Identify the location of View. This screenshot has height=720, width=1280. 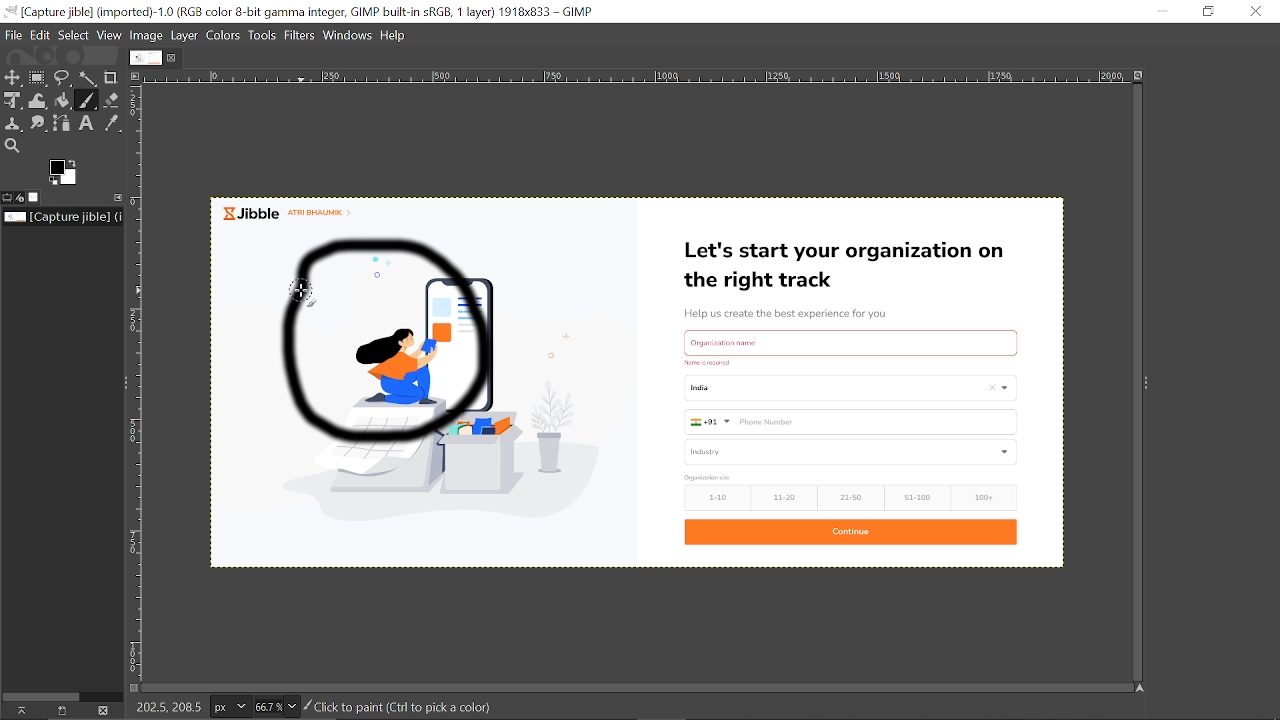
(109, 36).